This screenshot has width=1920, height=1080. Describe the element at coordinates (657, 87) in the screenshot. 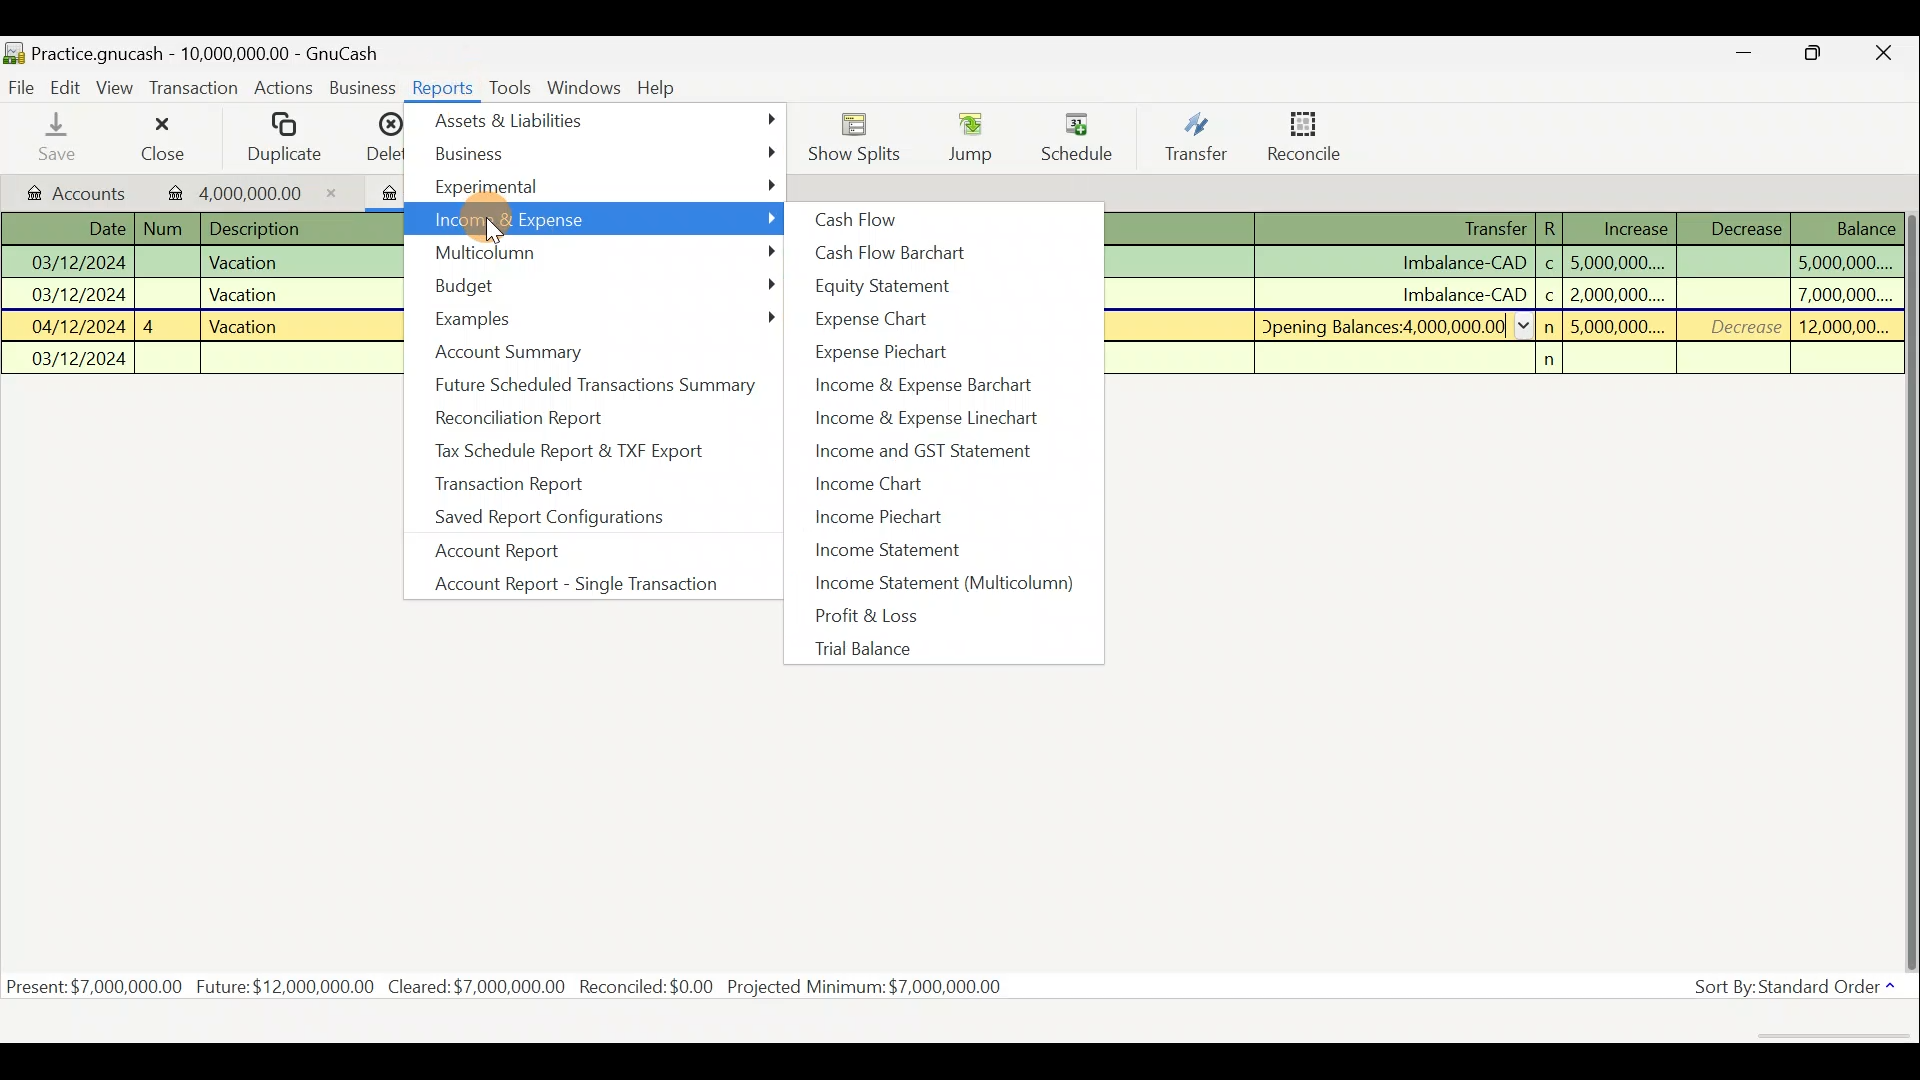

I see `Help` at that location.